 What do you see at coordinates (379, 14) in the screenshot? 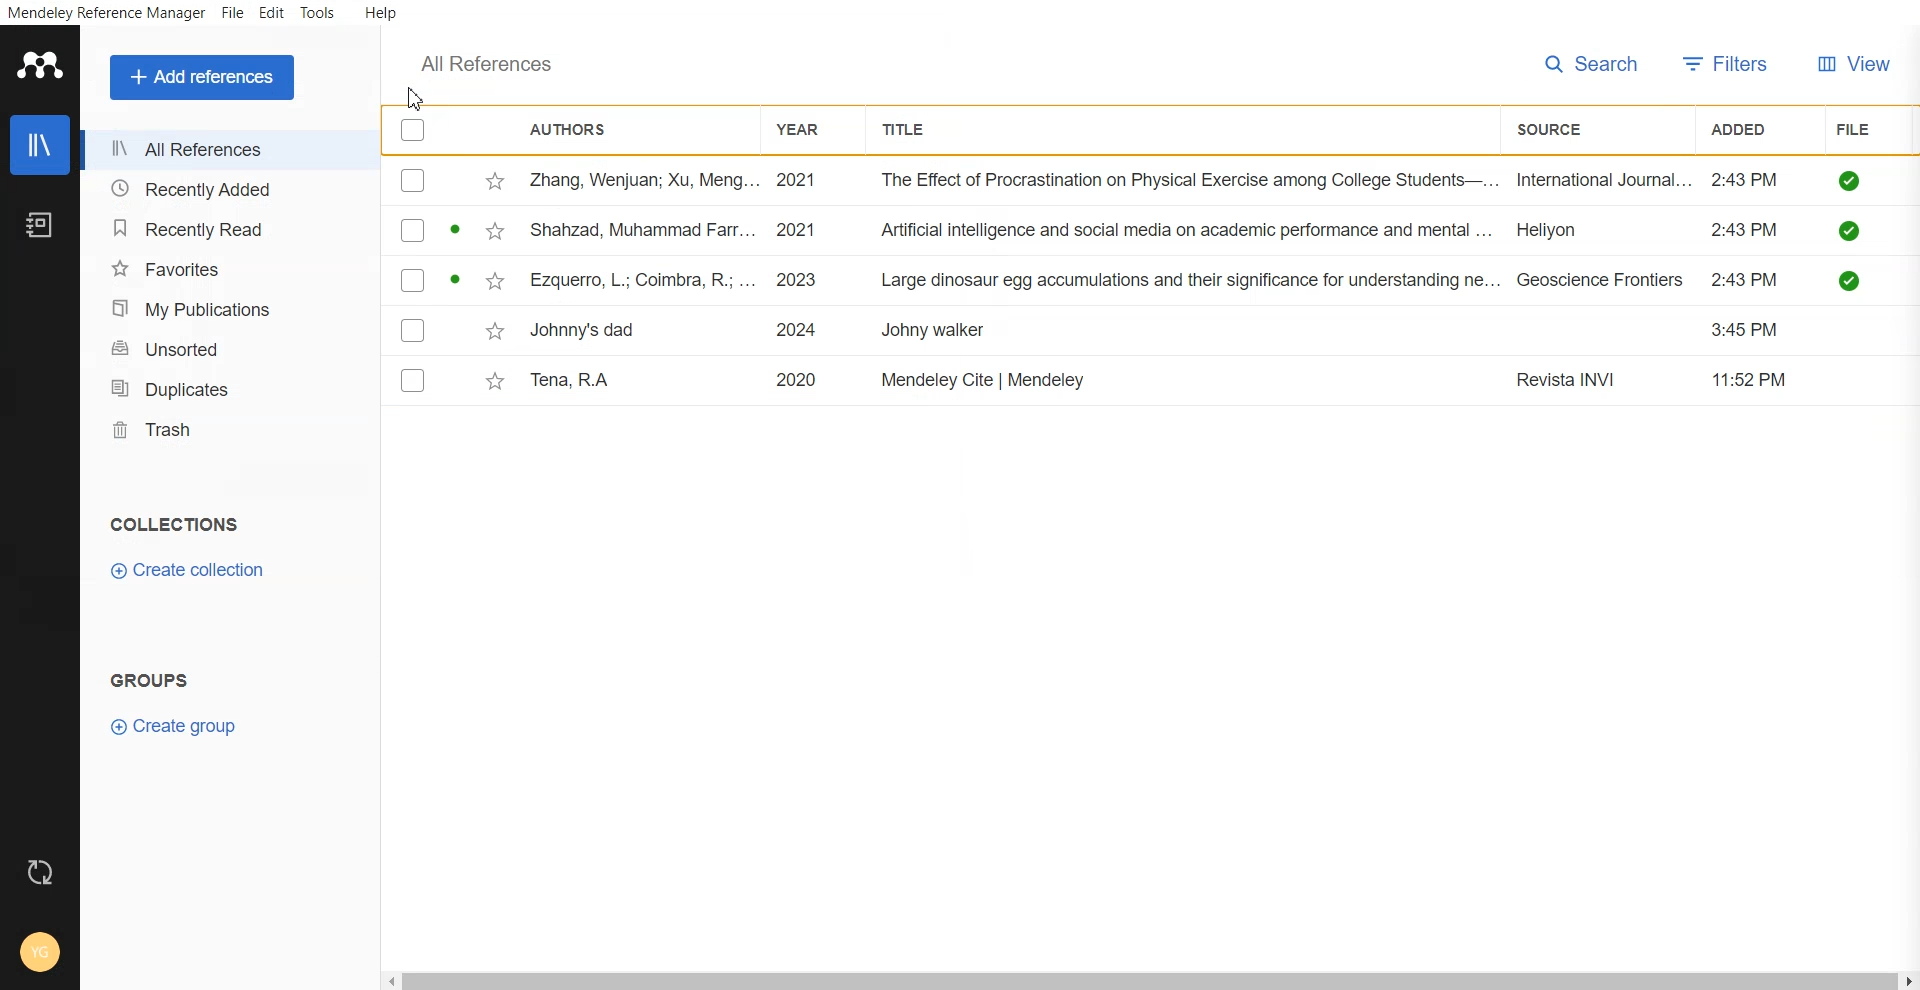
I see `Help` at bounding box center [379, 14].